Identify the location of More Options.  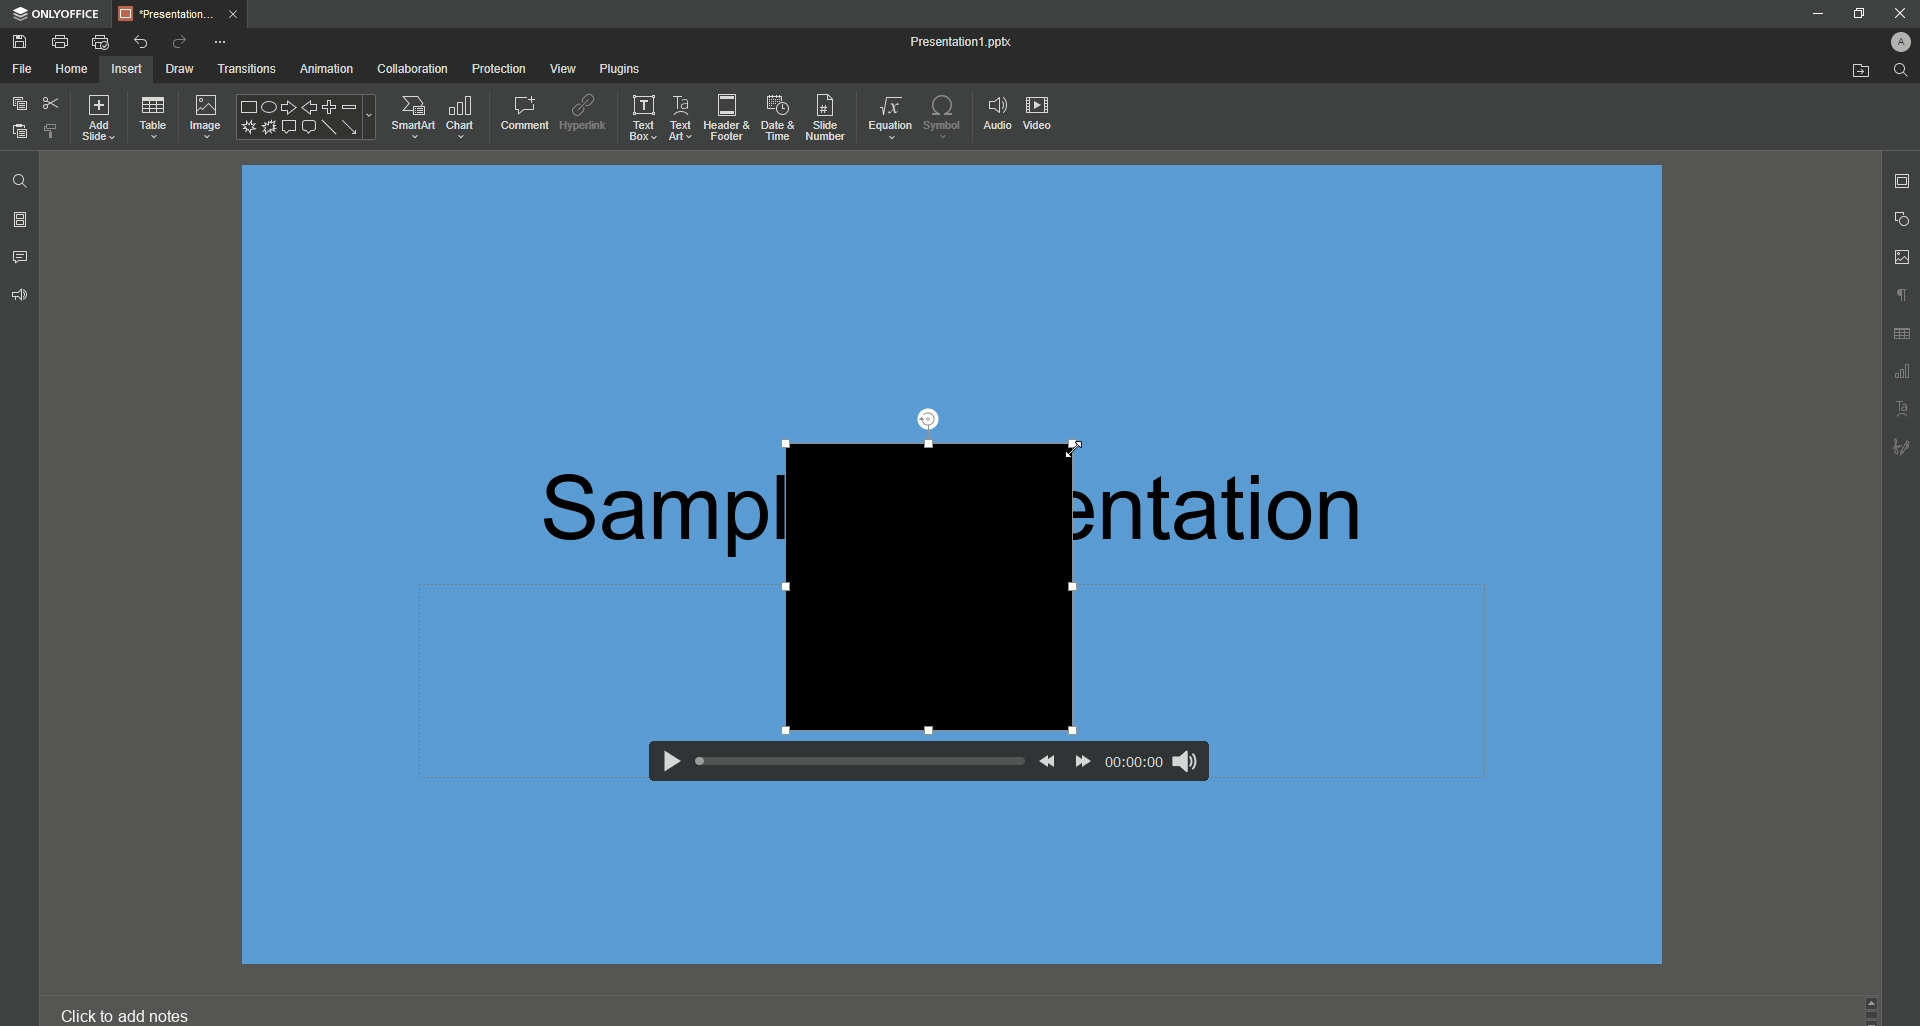
(225, 42).